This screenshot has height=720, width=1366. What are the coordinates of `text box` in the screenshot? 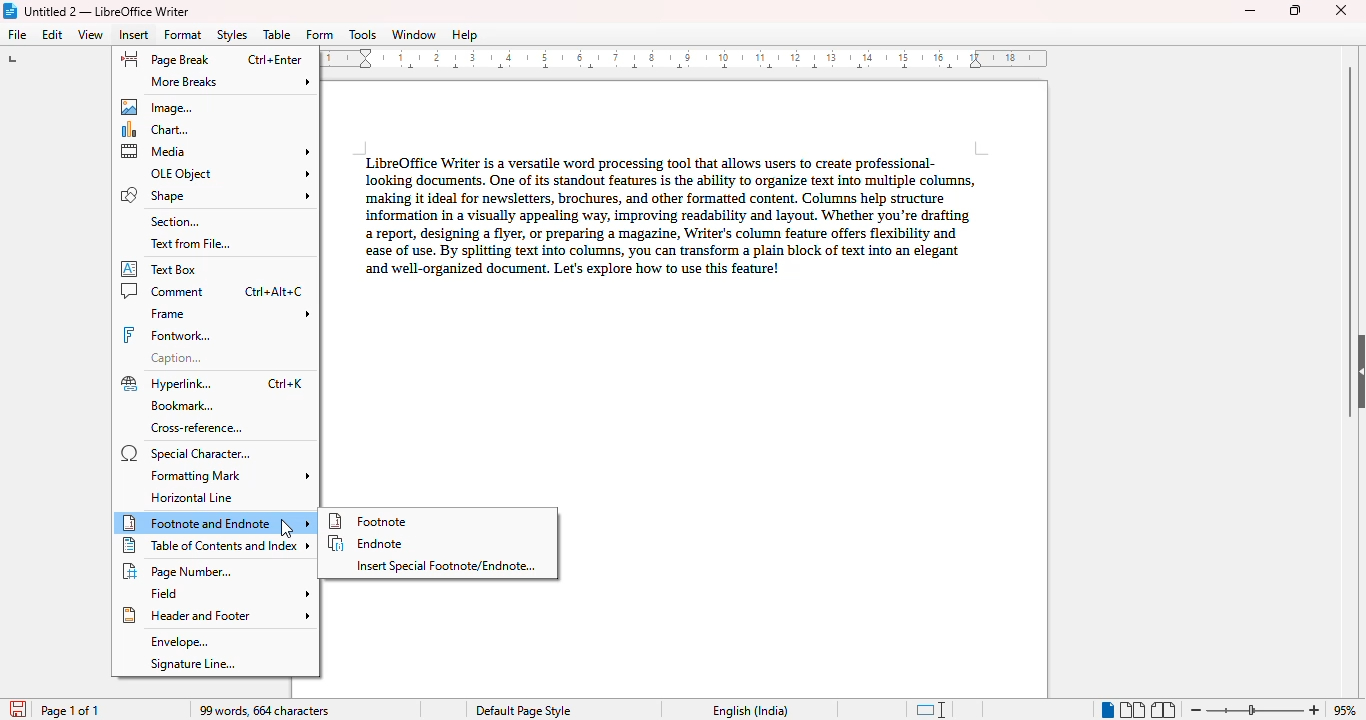 It's located at (161, 269).